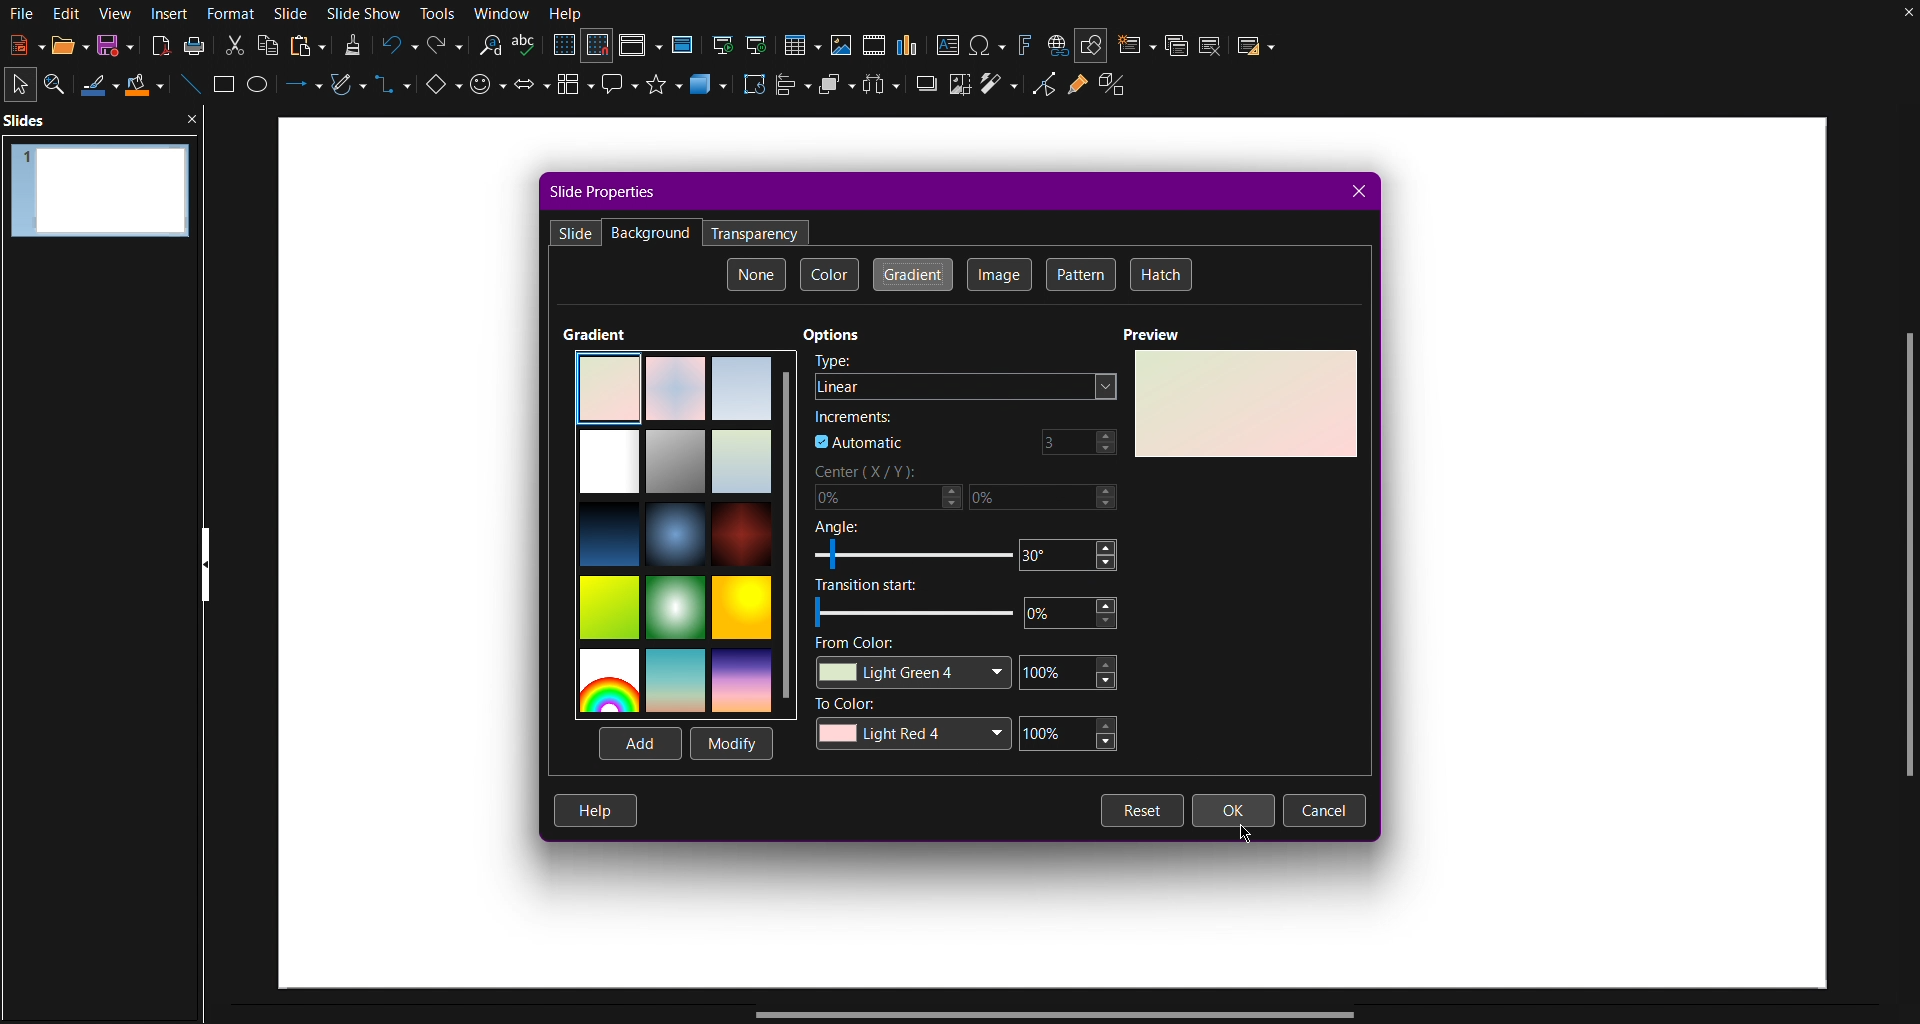 The height and width of the screenshot is (1024, 1920). I want to click on Slide Show, so click(368, 13).